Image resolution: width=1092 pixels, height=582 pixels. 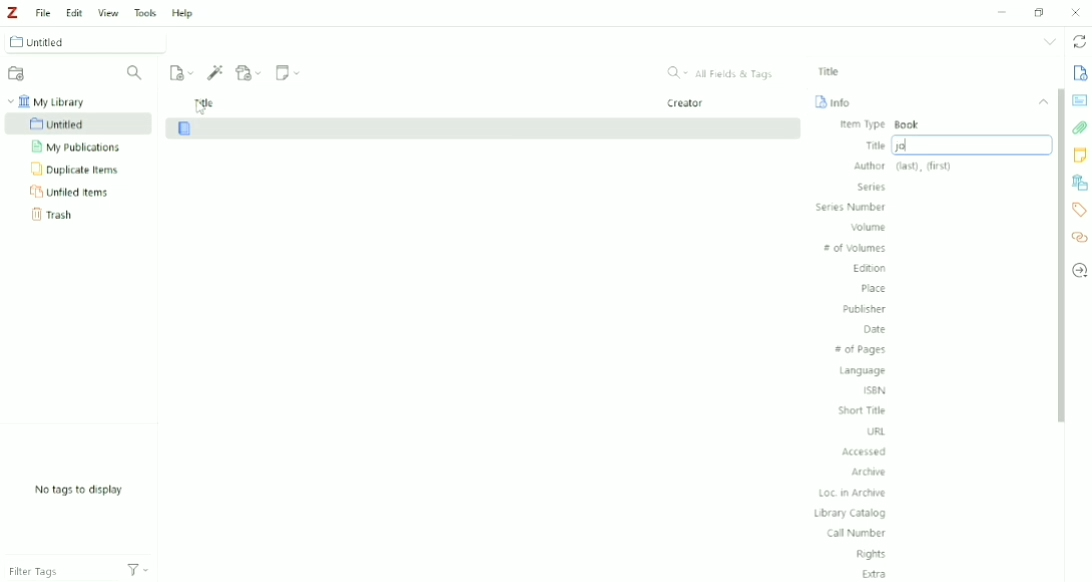 I want to click on Accessed, so click(x=865, y=451).